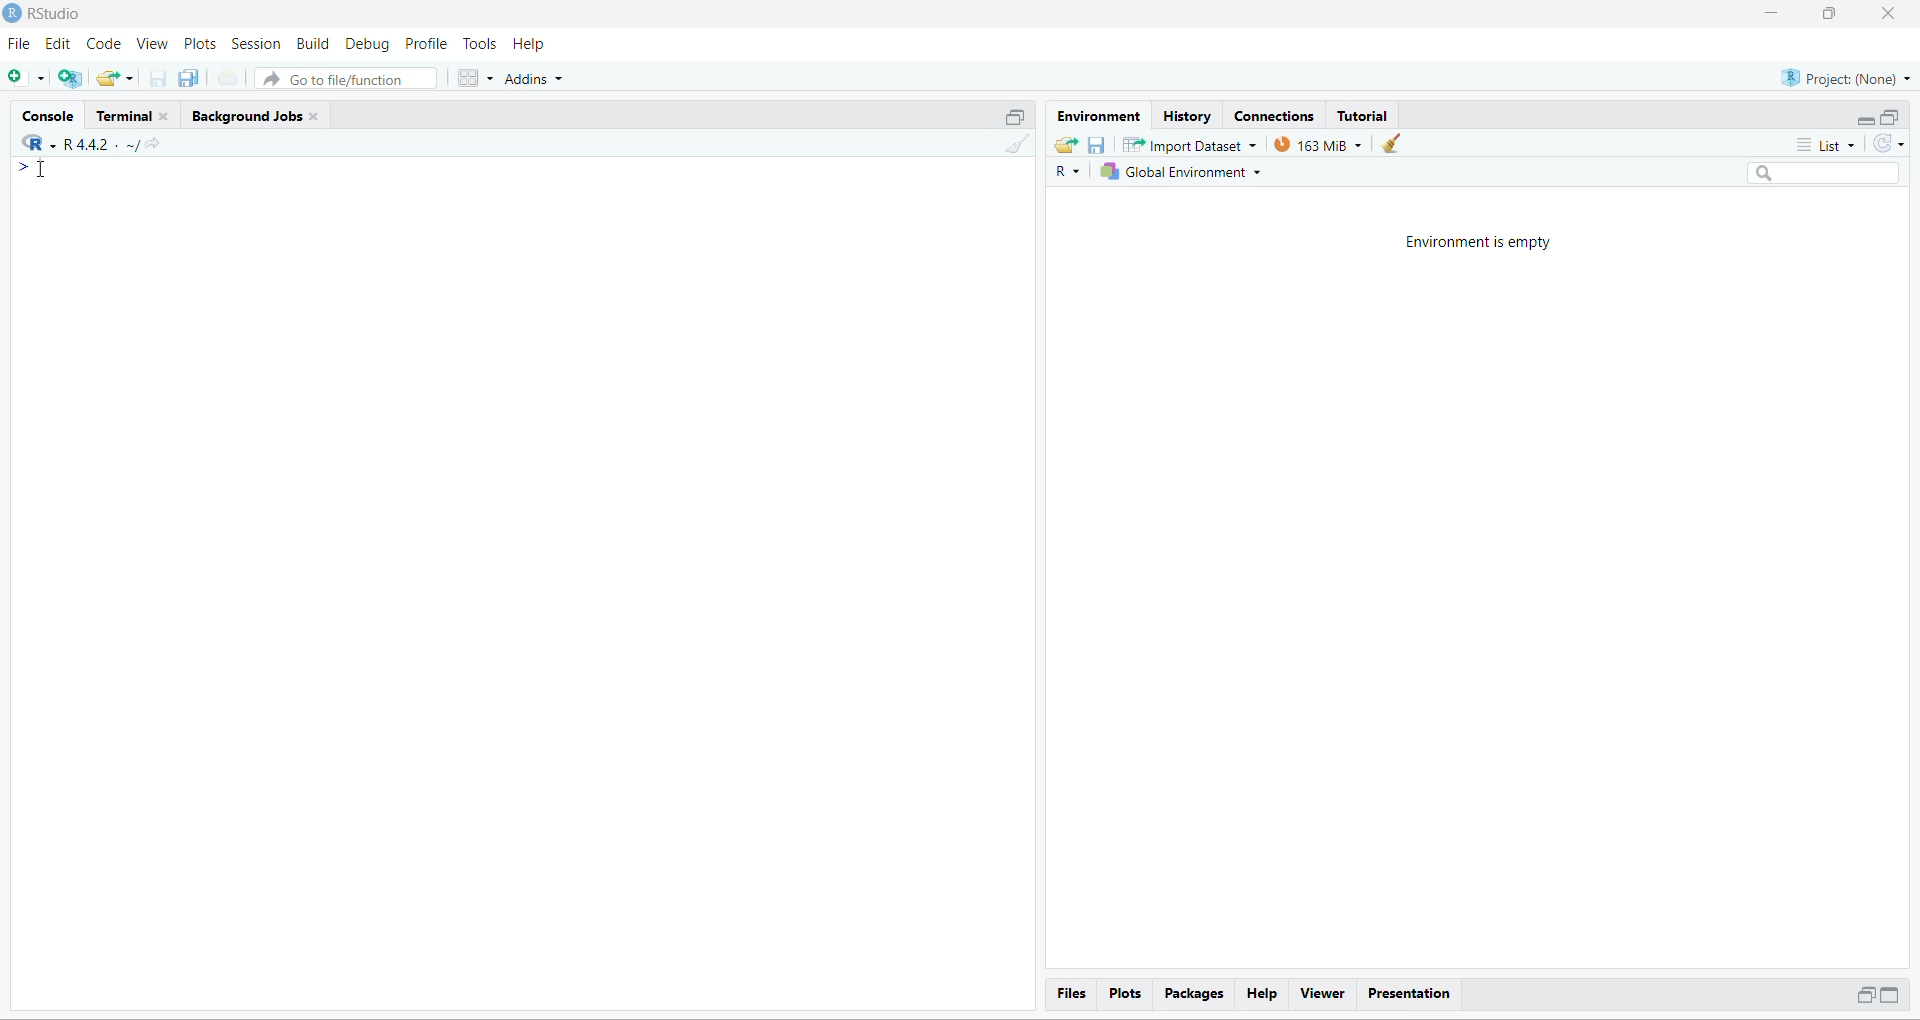  I want to click on File, so click(20, 45).